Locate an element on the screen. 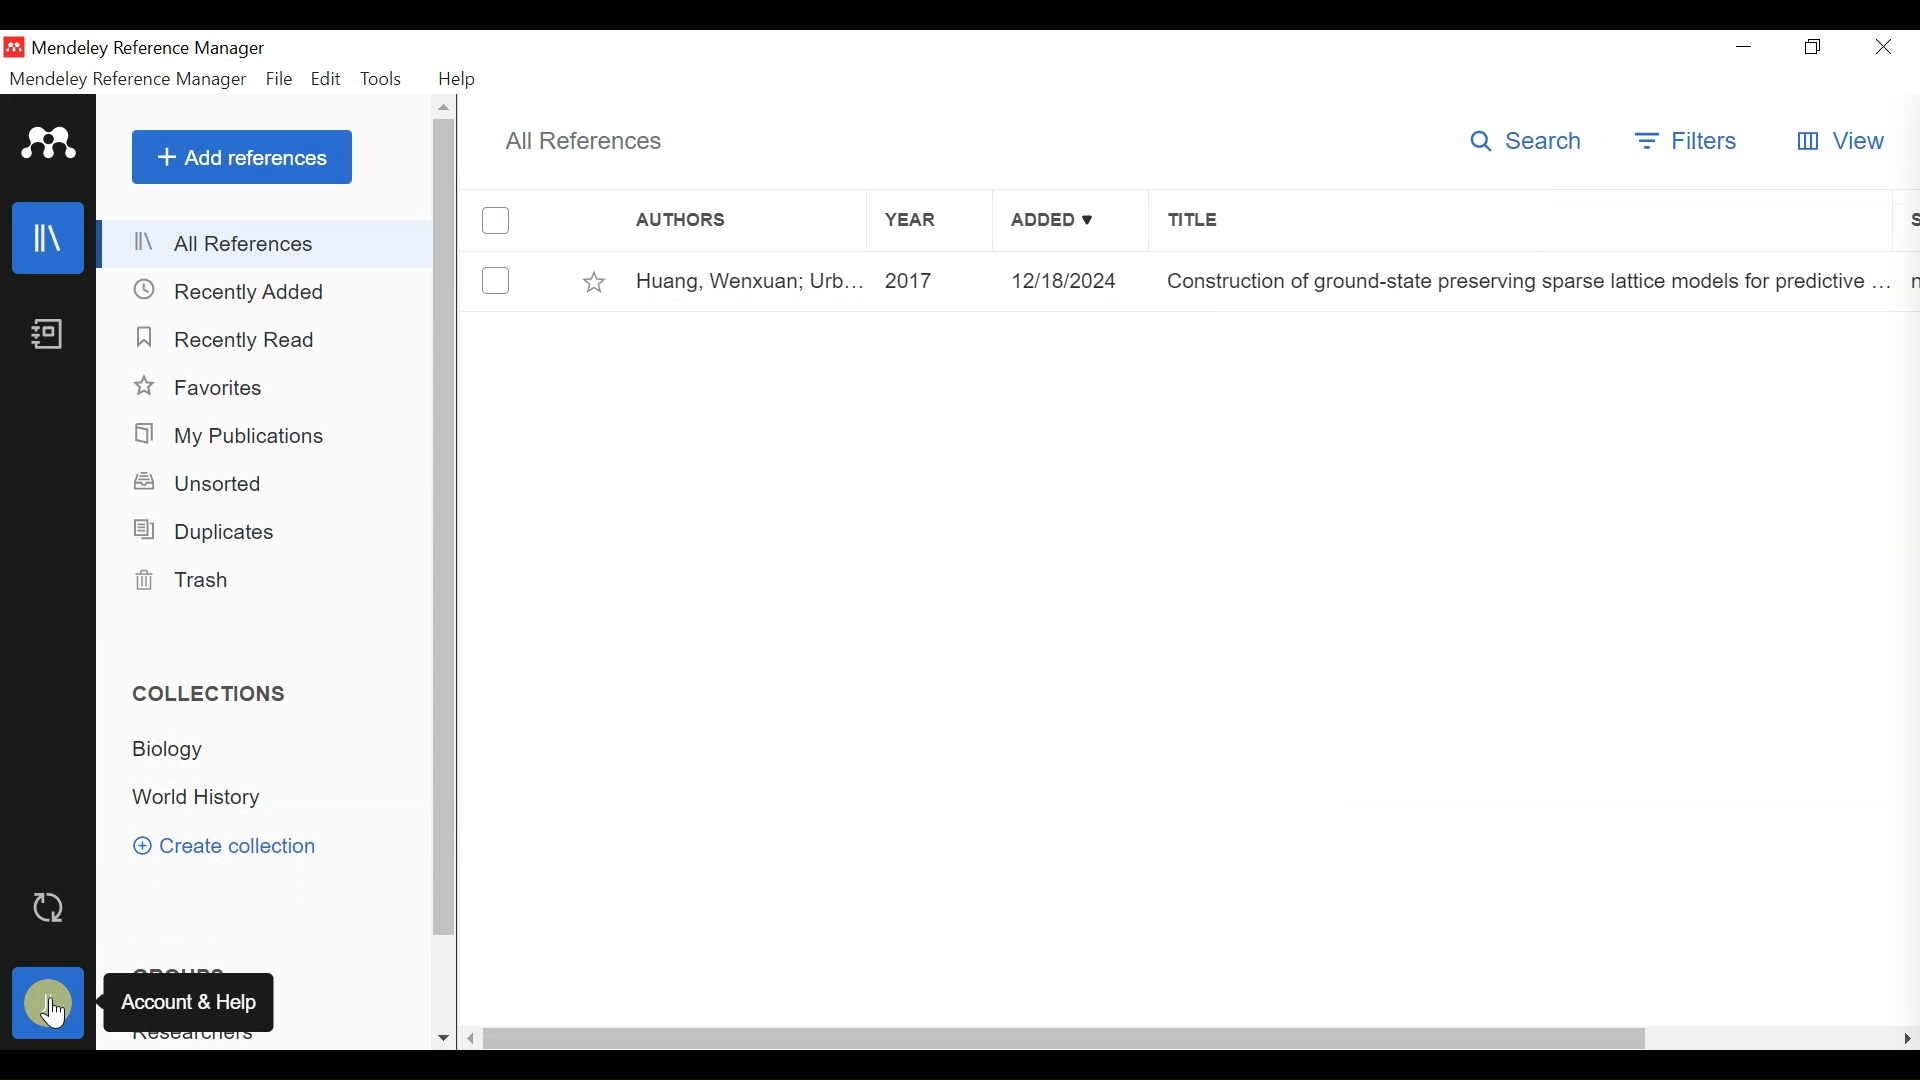  Biology is located at coordinates (173, 750).